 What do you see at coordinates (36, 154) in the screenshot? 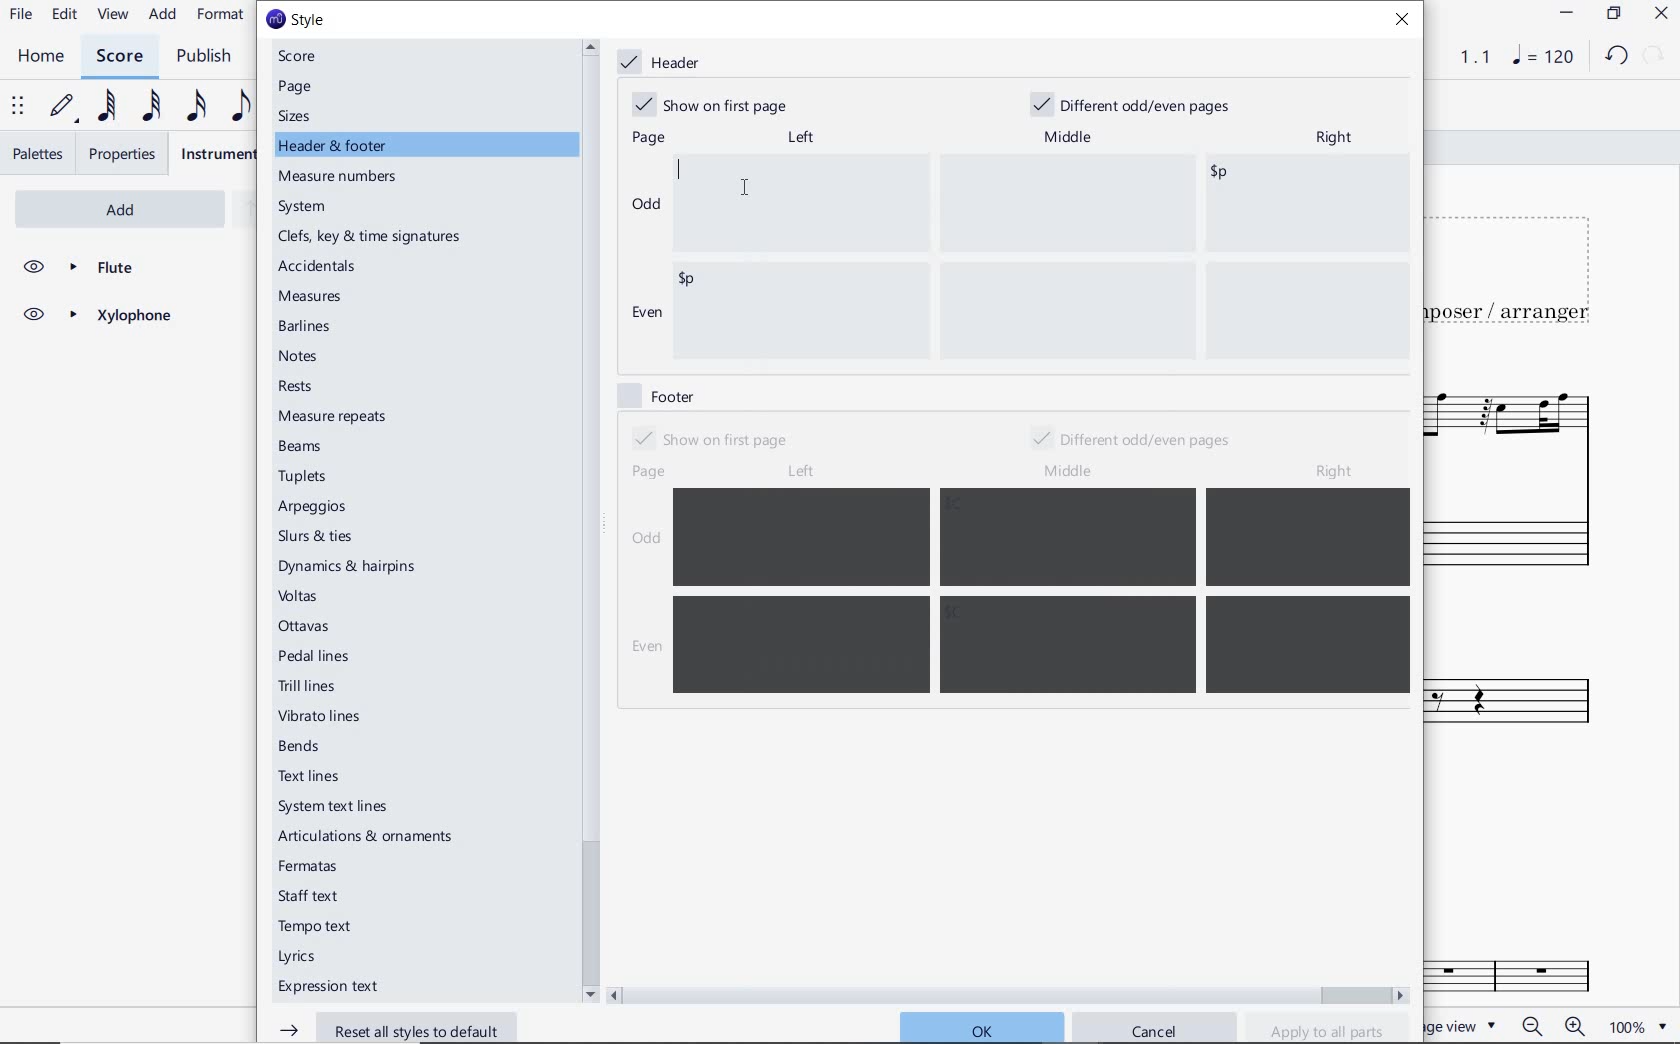
I see `PALETTES` at bounding box center [36, 154].